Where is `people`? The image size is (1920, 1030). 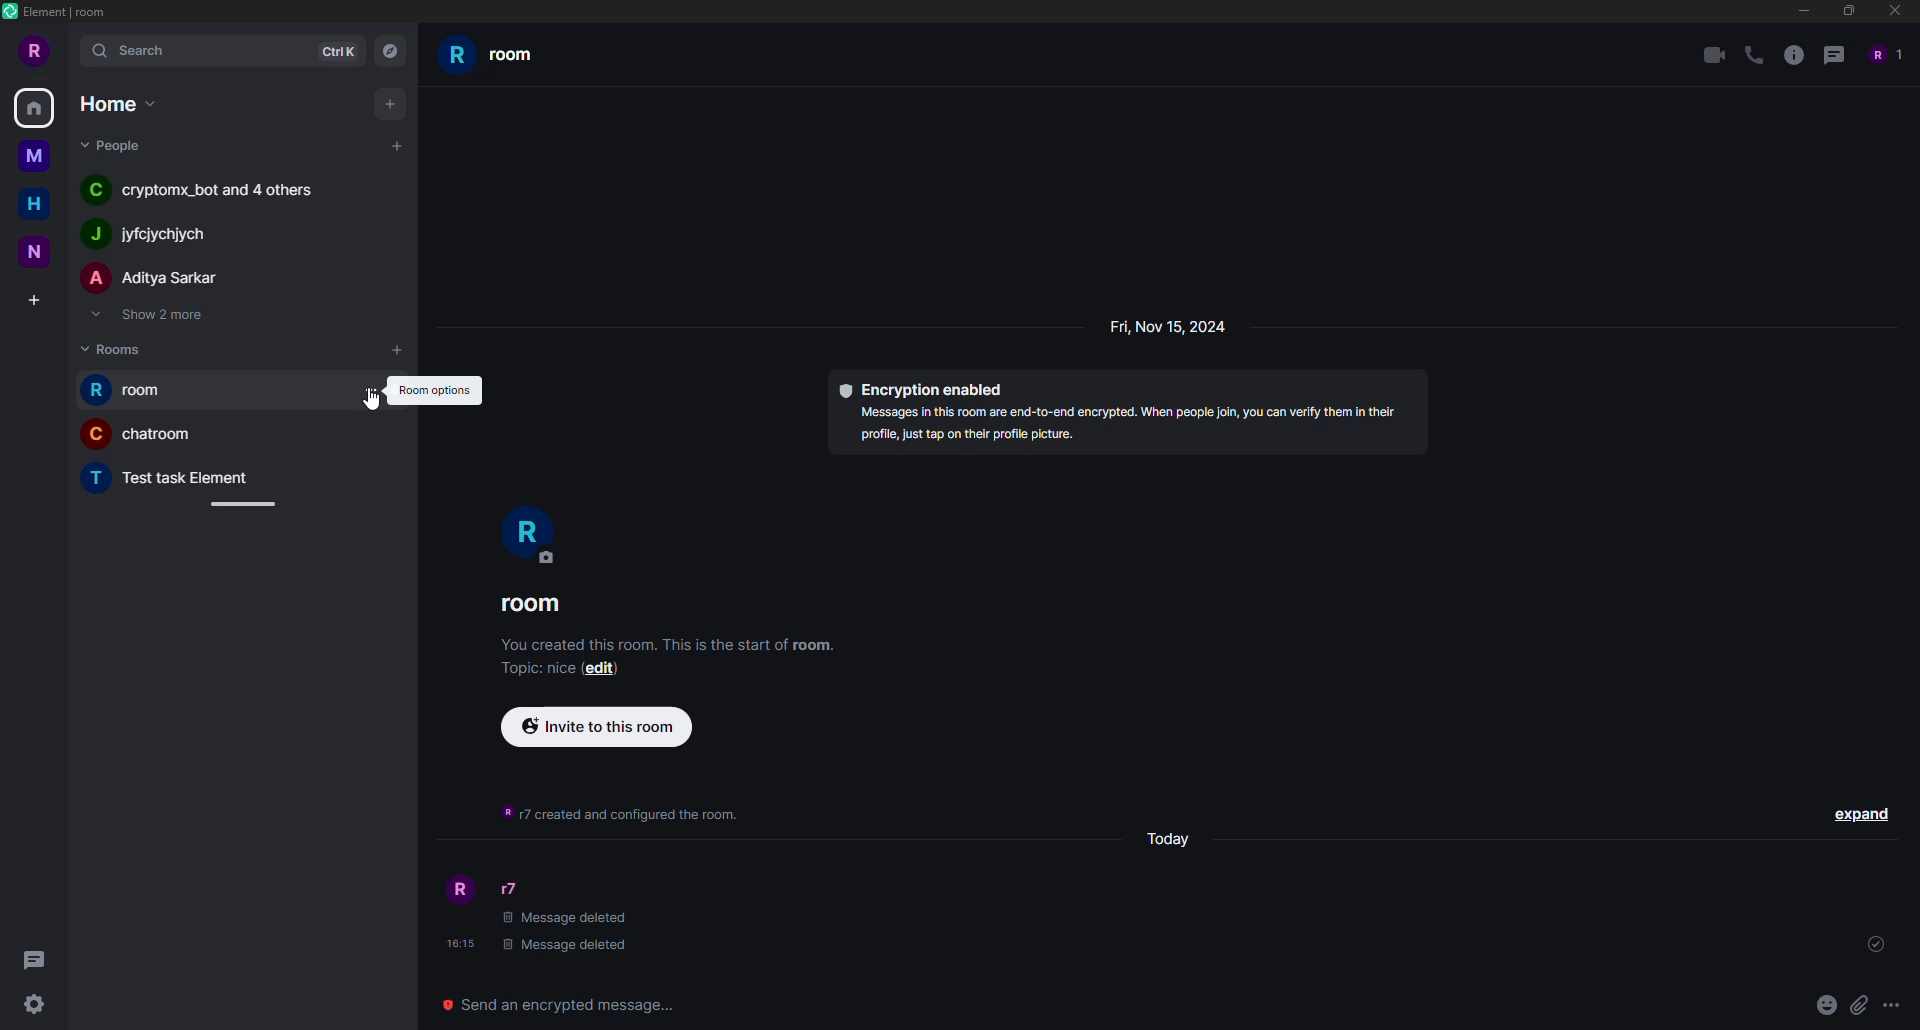 people is located at coordinates (1884, 54).